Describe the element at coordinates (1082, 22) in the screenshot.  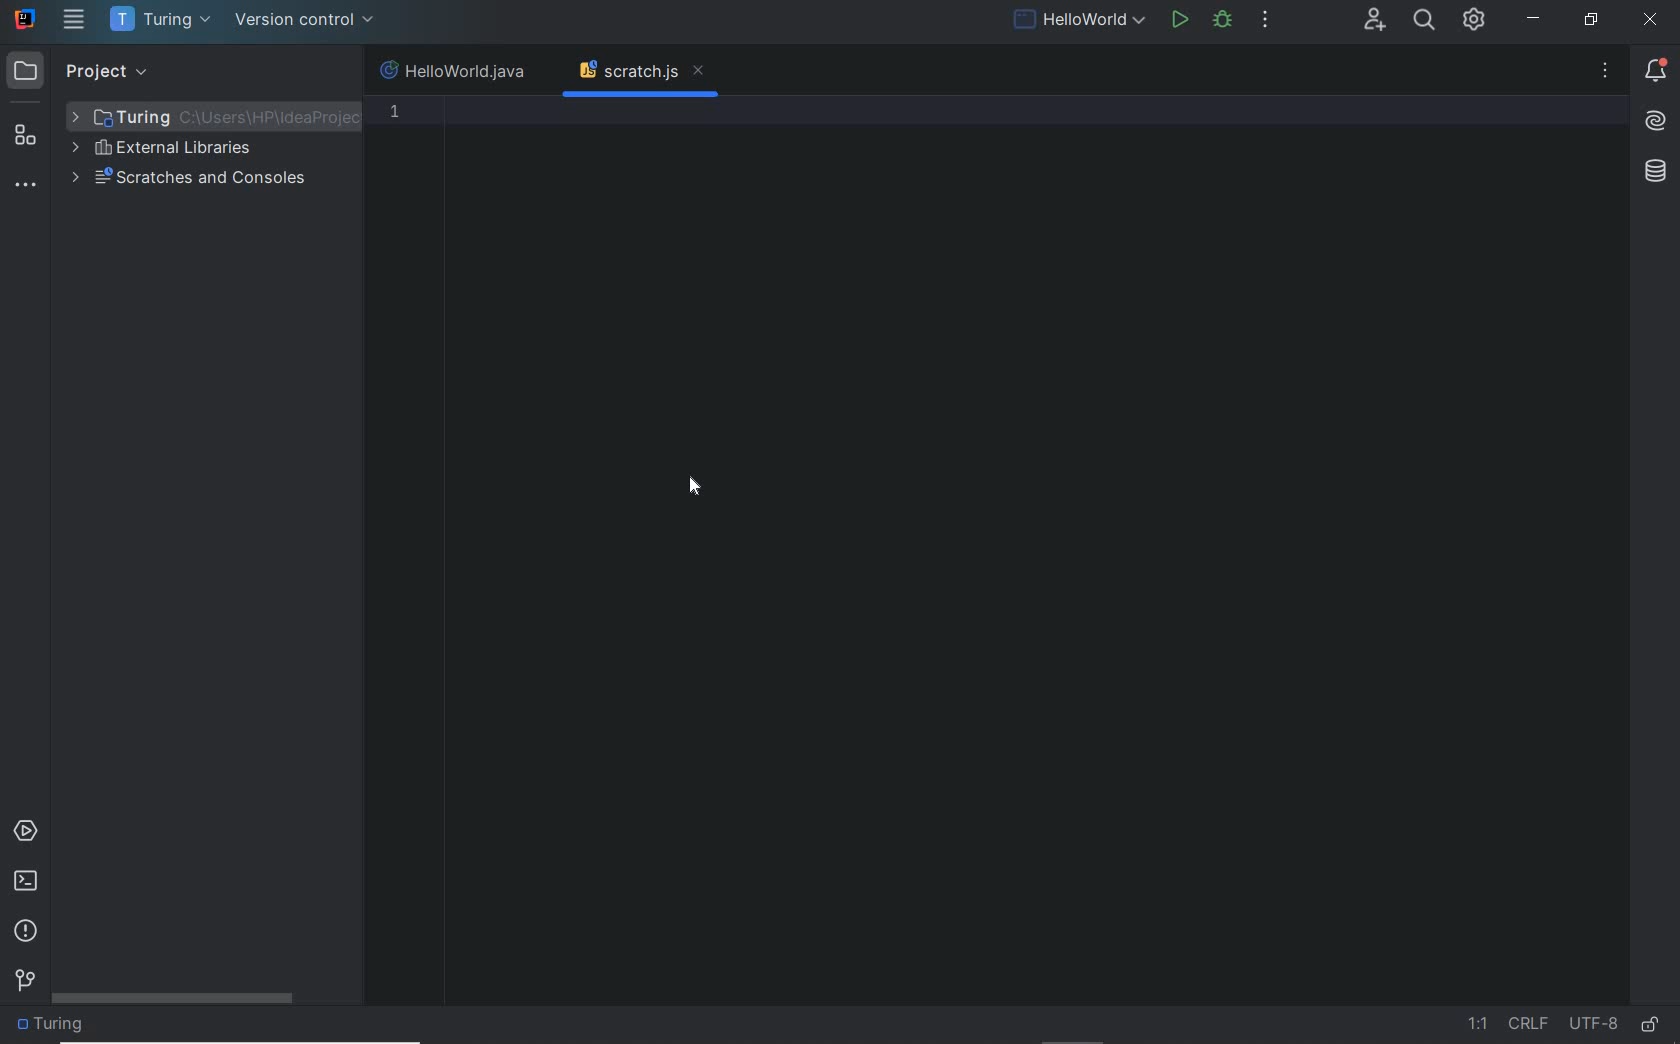
I see `run or debug configurations` at that location.